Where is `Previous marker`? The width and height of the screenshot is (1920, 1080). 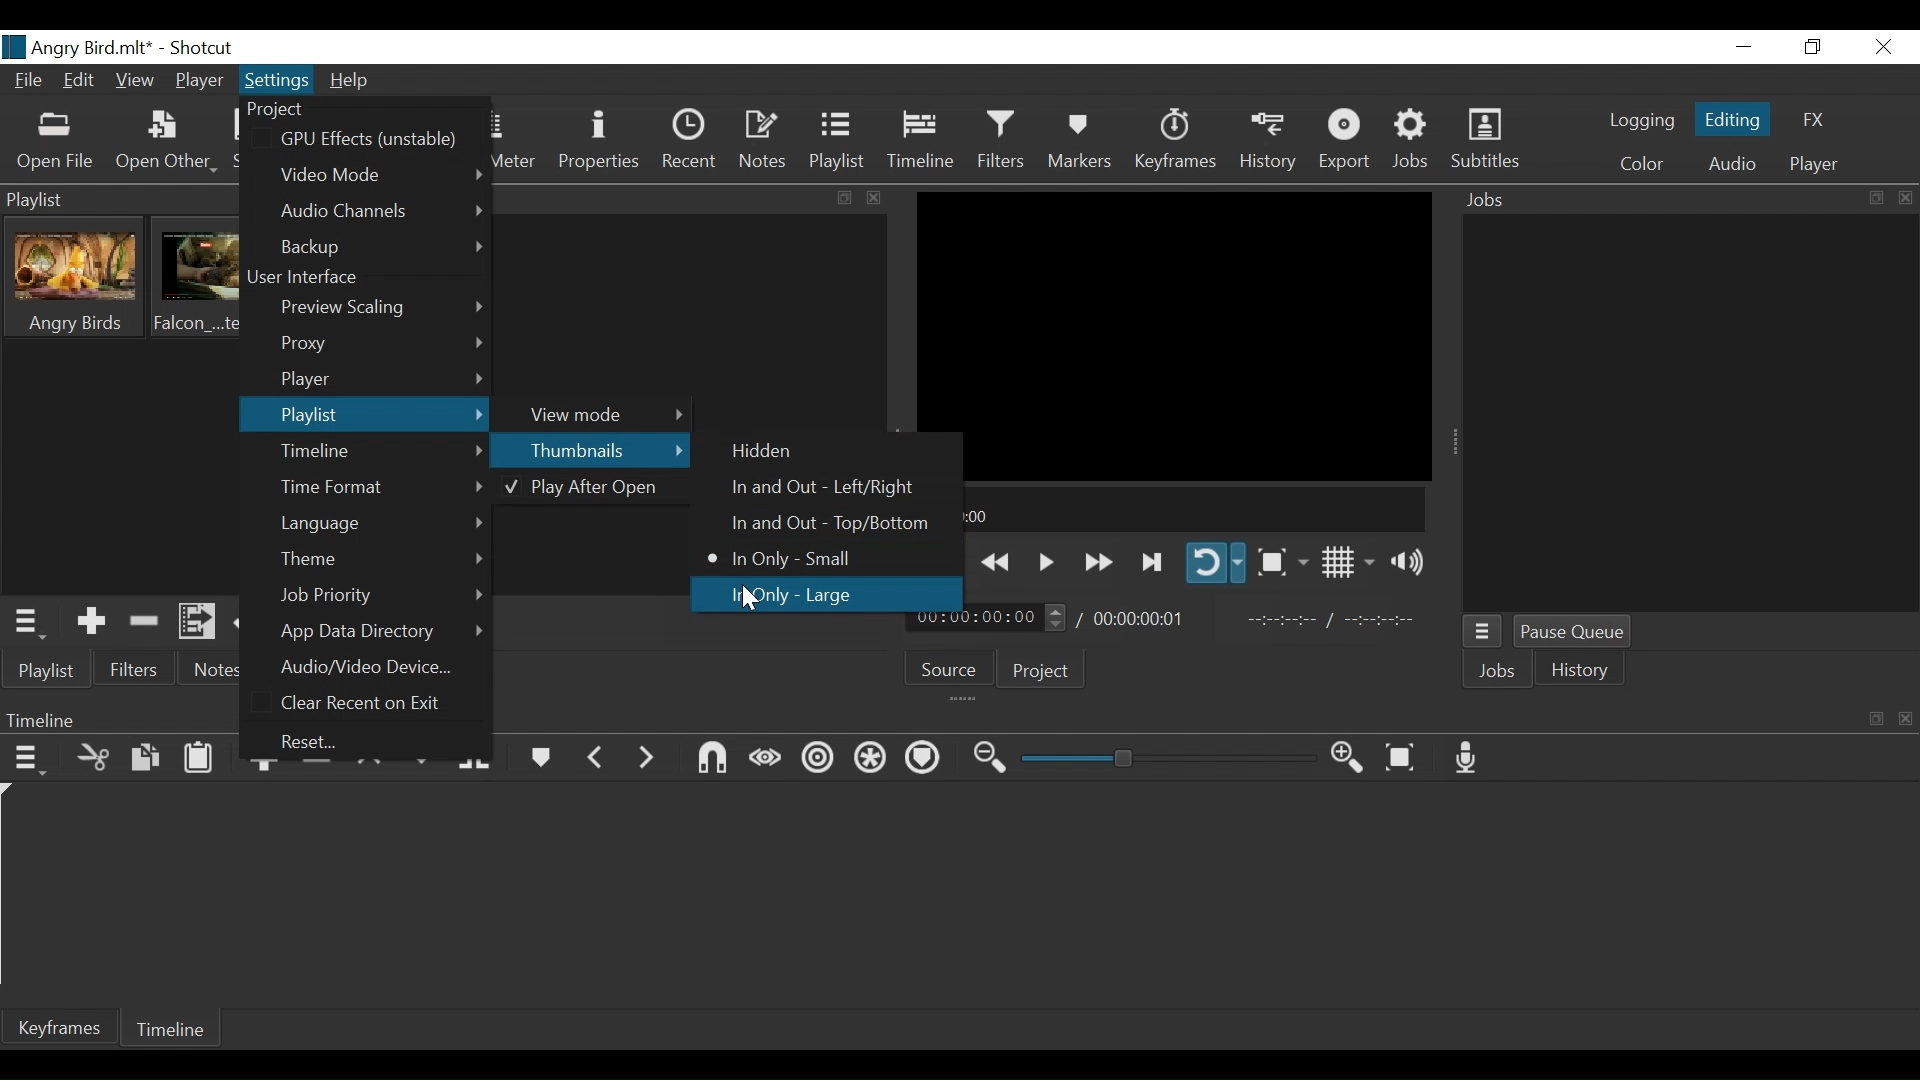 Previous marker is located at coordinates (596, 762).